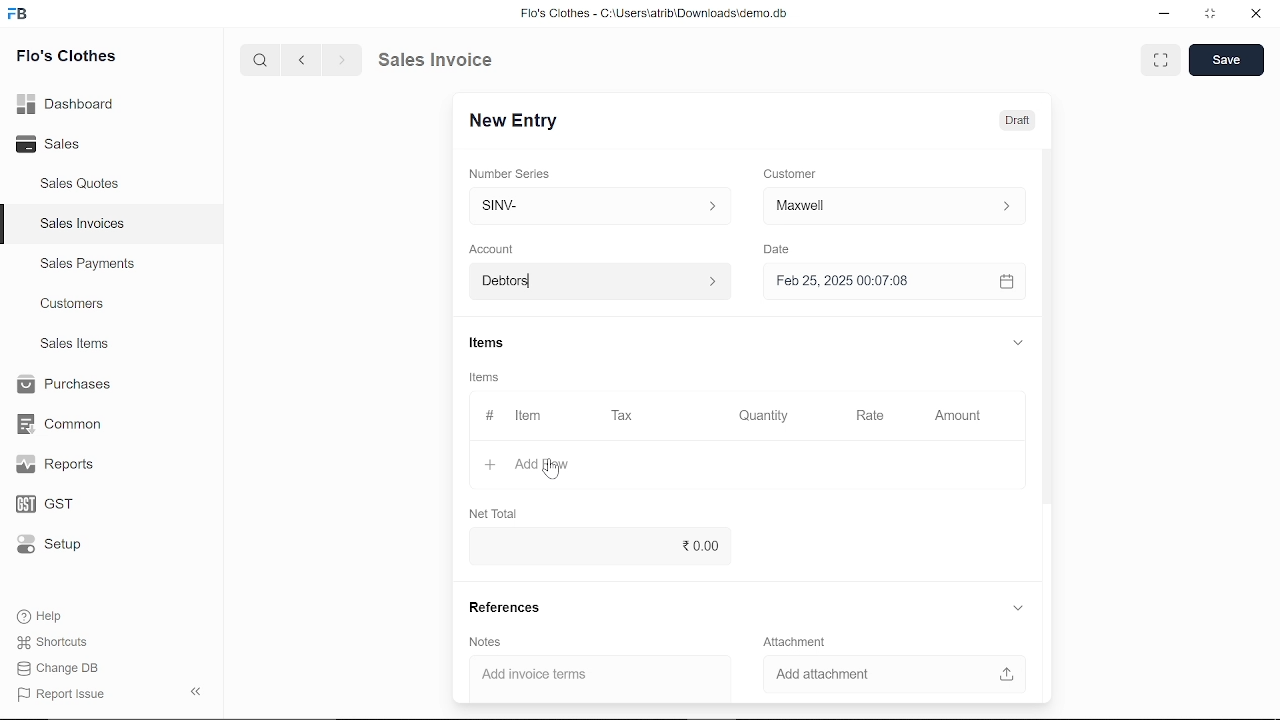 The image size is (1280, 720). I want to click on # Item, so click(513, 417).